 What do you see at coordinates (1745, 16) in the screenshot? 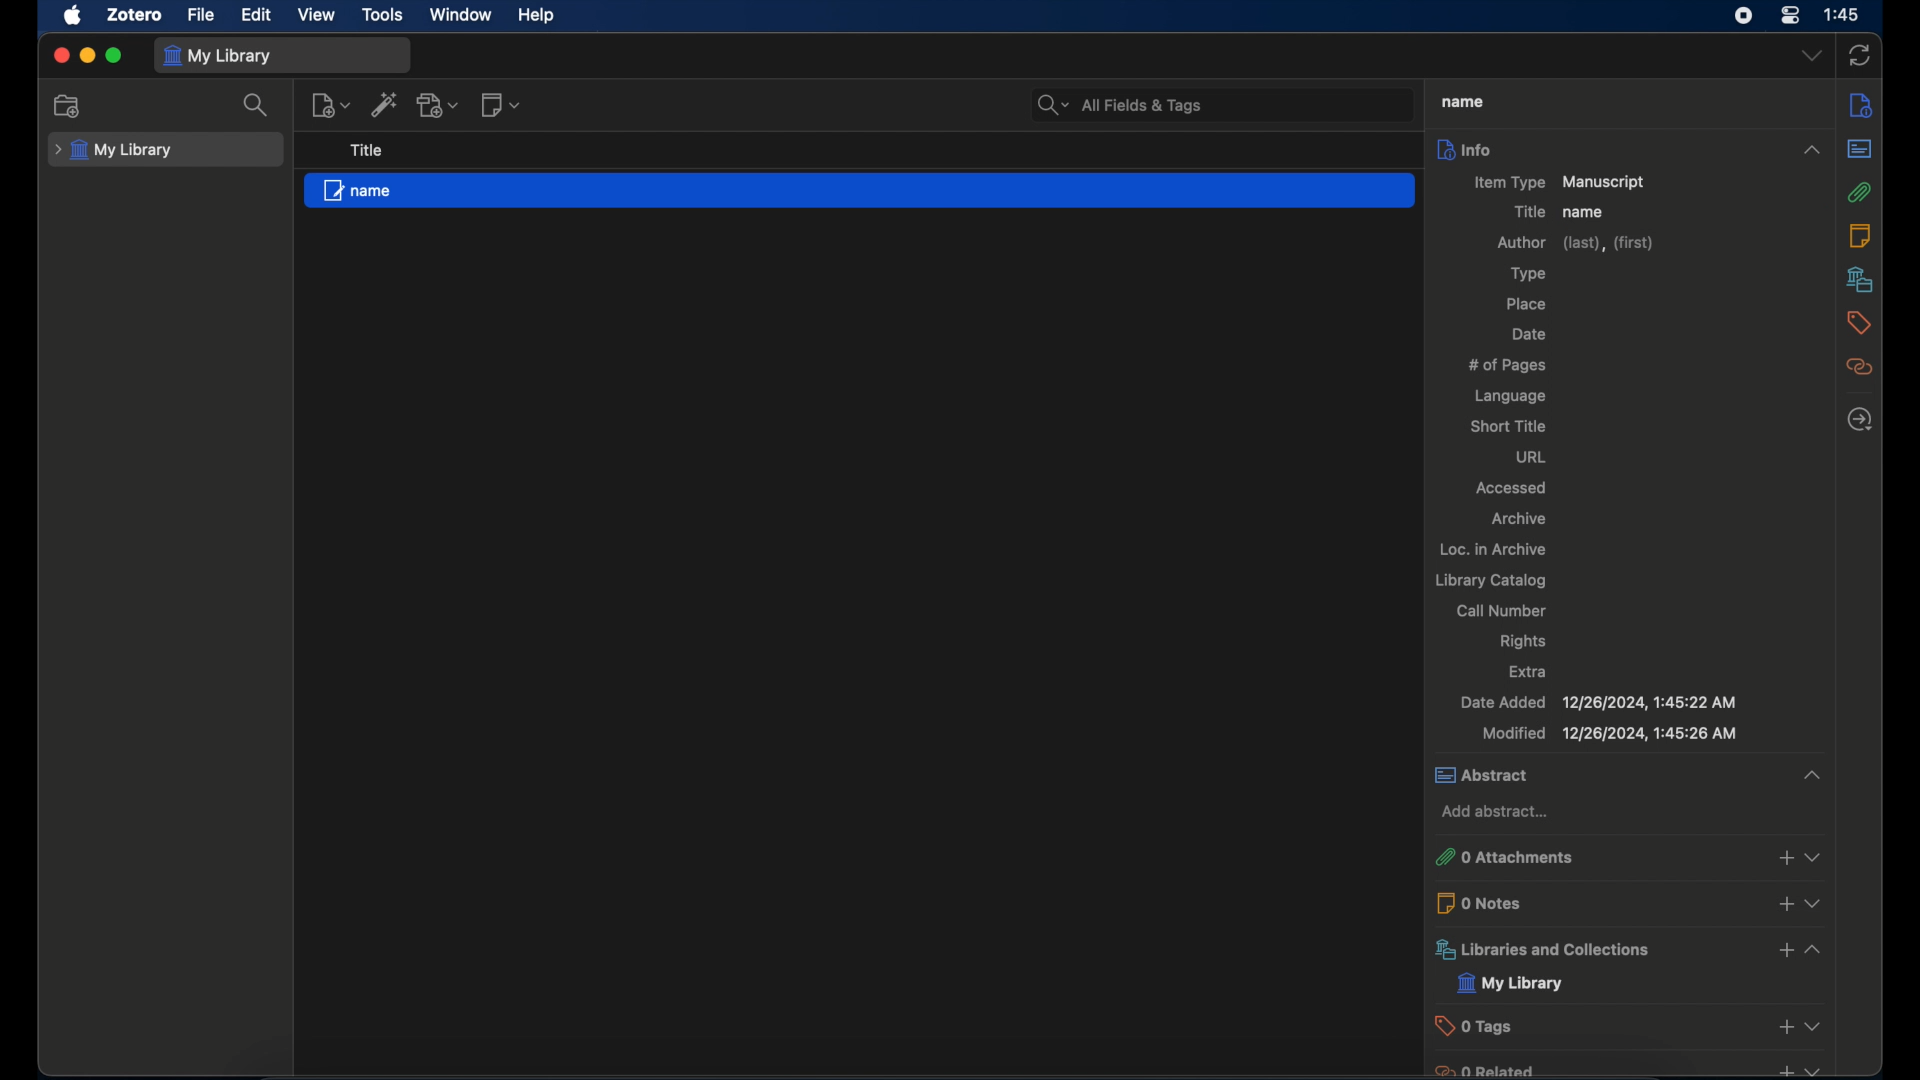
I see `screen recorder` at bounding box center [1745, 16].